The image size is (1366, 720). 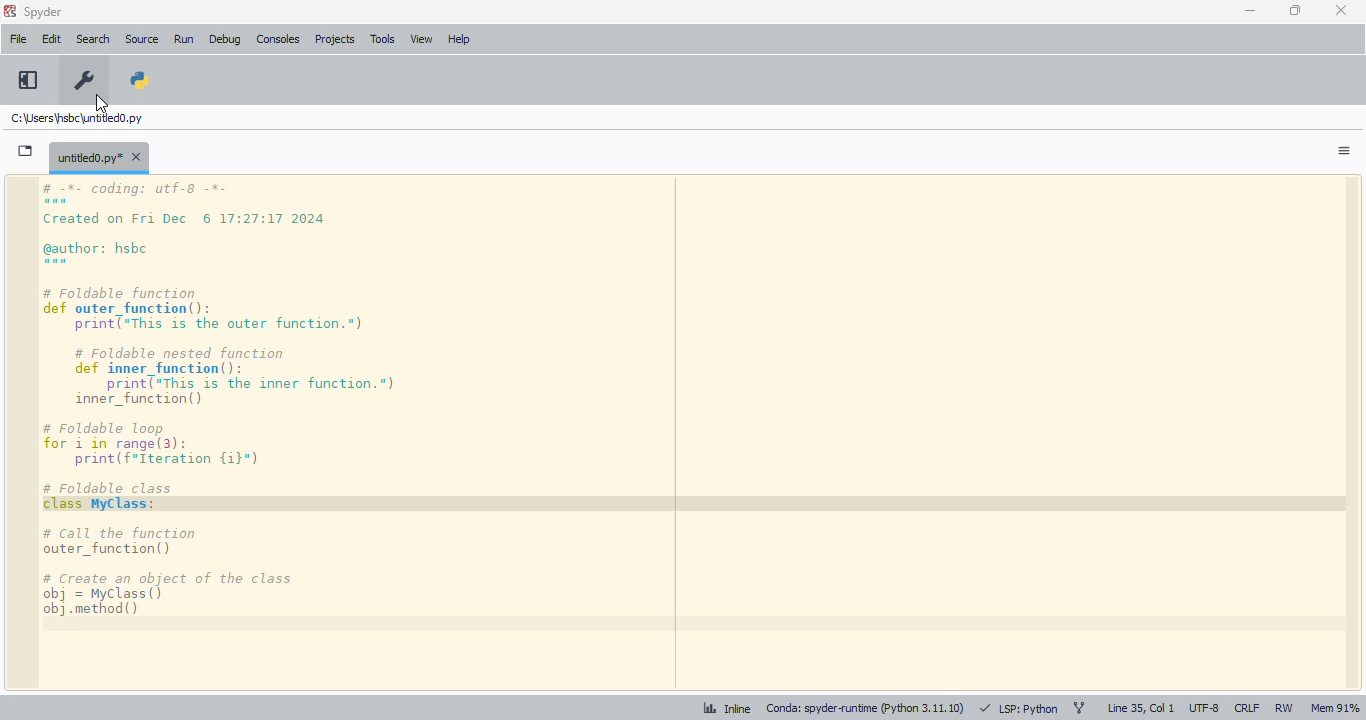 What do you see at coordinates (383, 39) in the screenshot?
I see `tools` at bounding box center [383, 39].